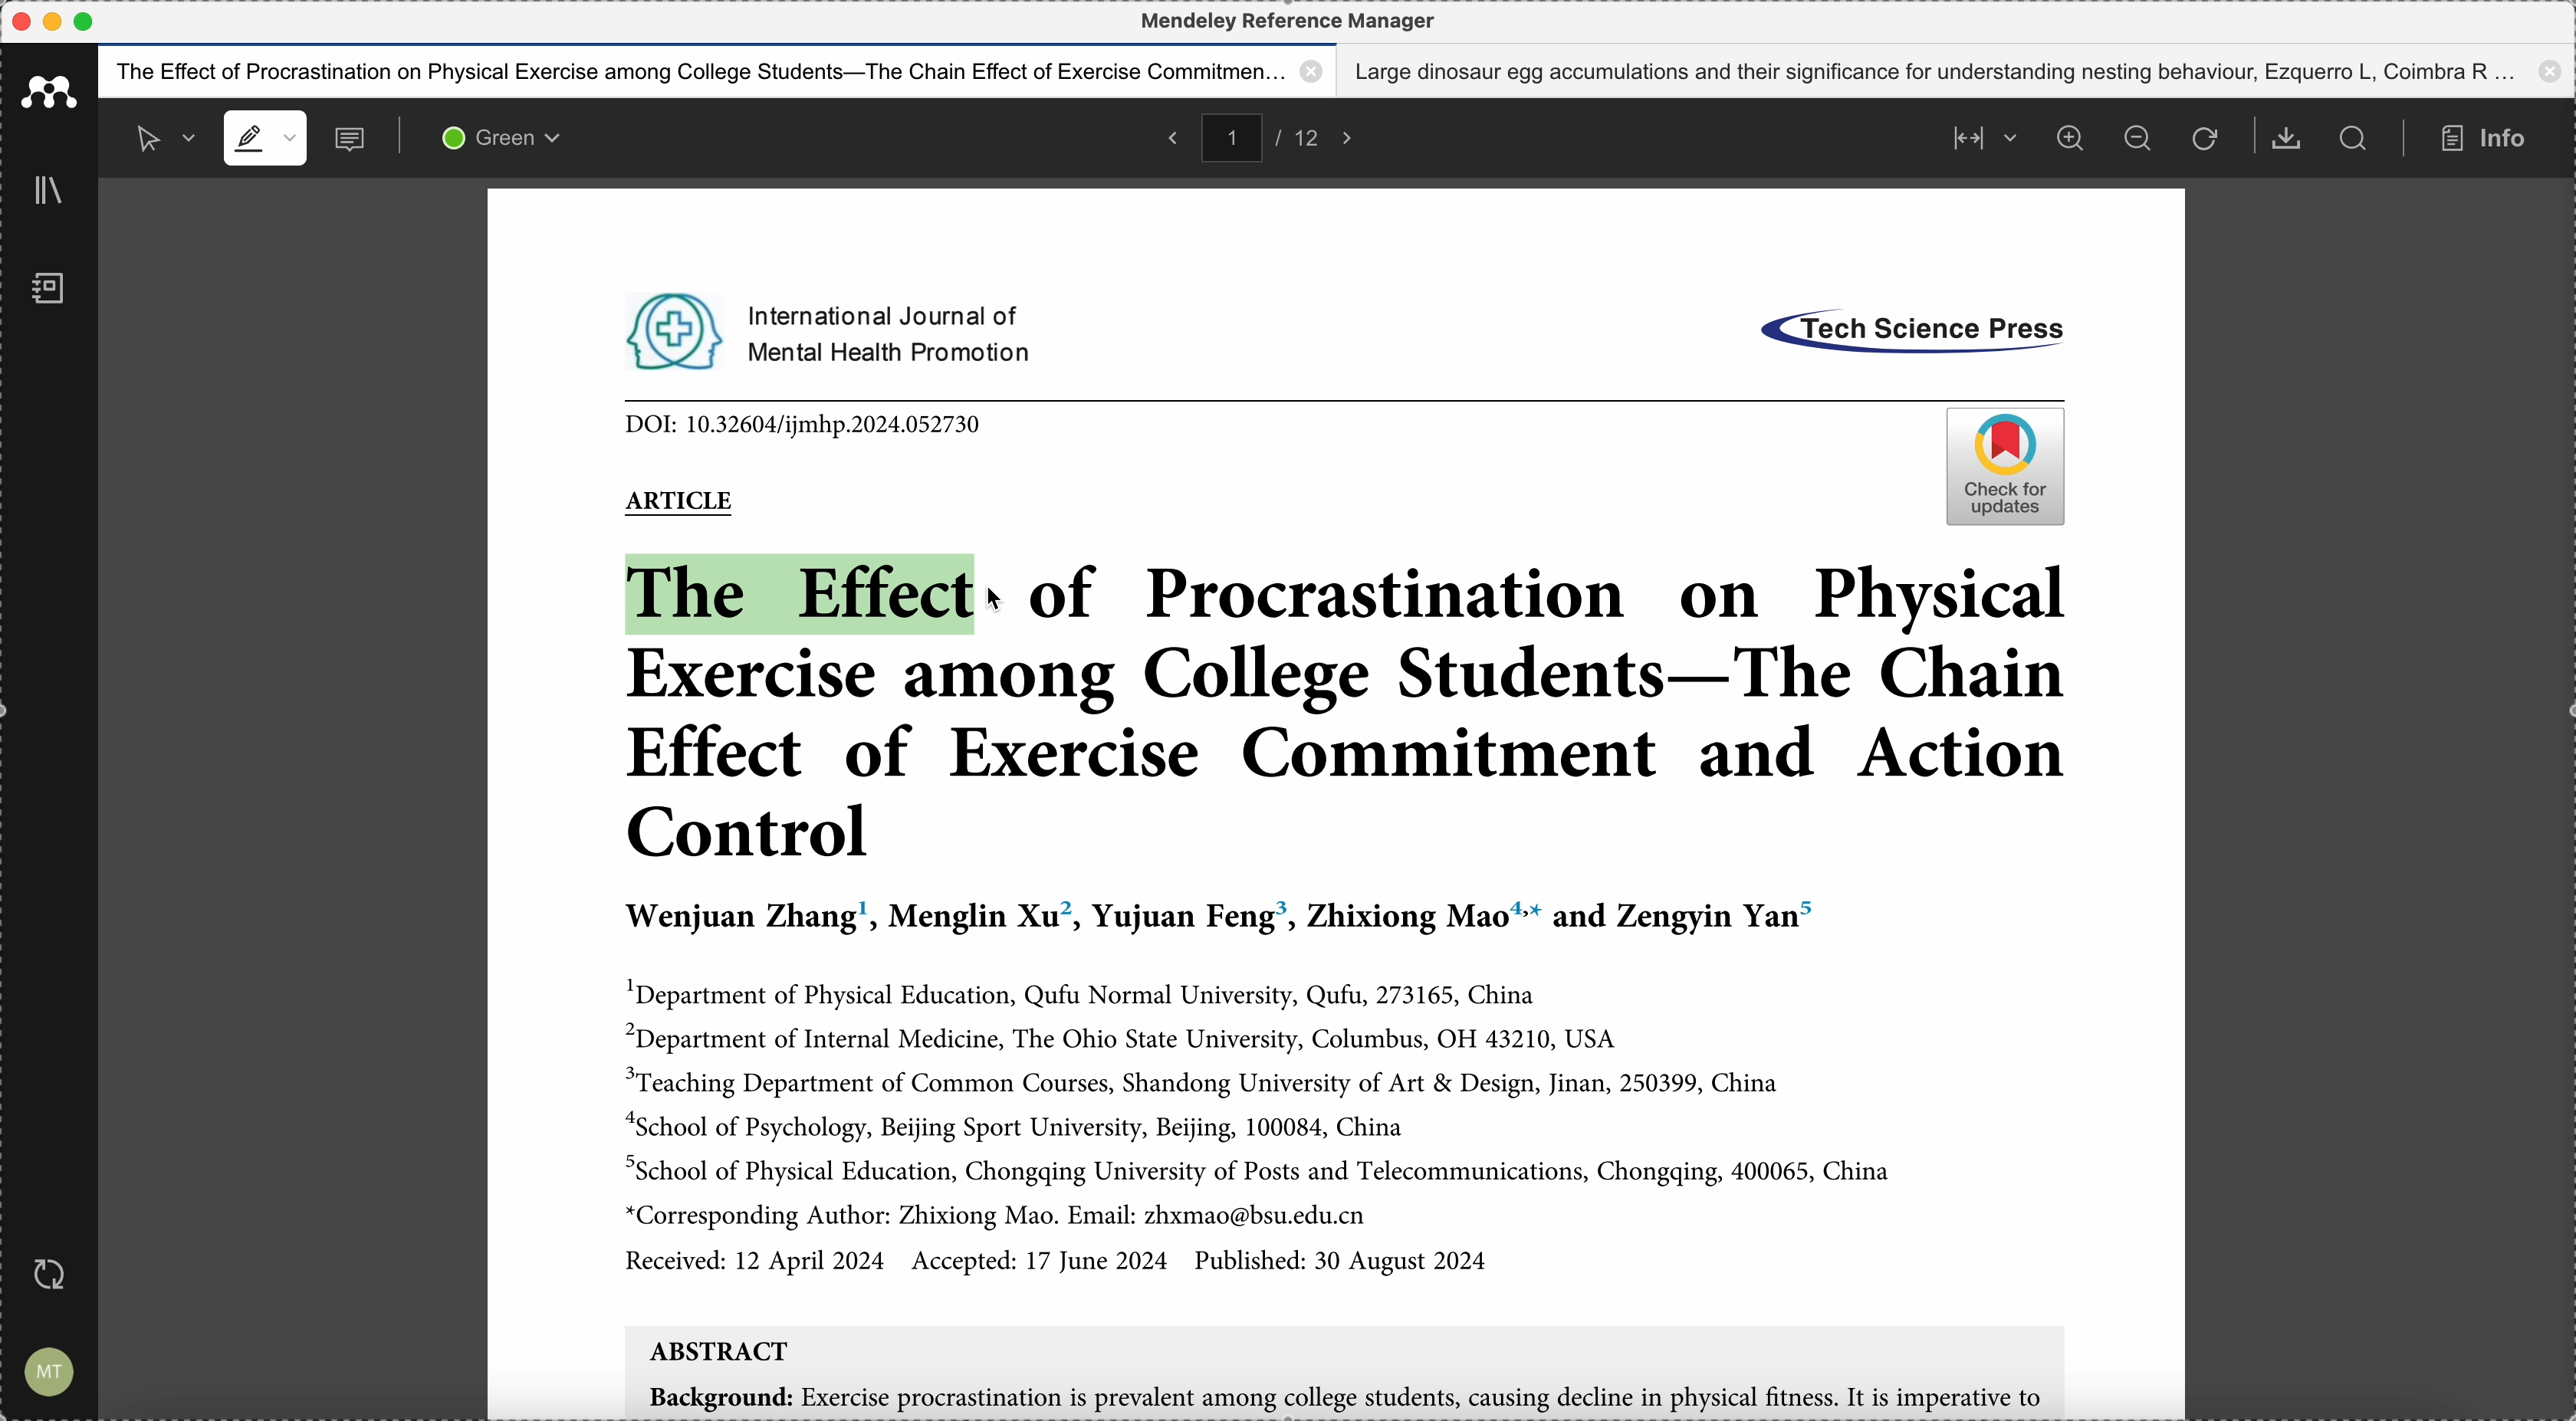  I want to click on comments, so click(353, 141).